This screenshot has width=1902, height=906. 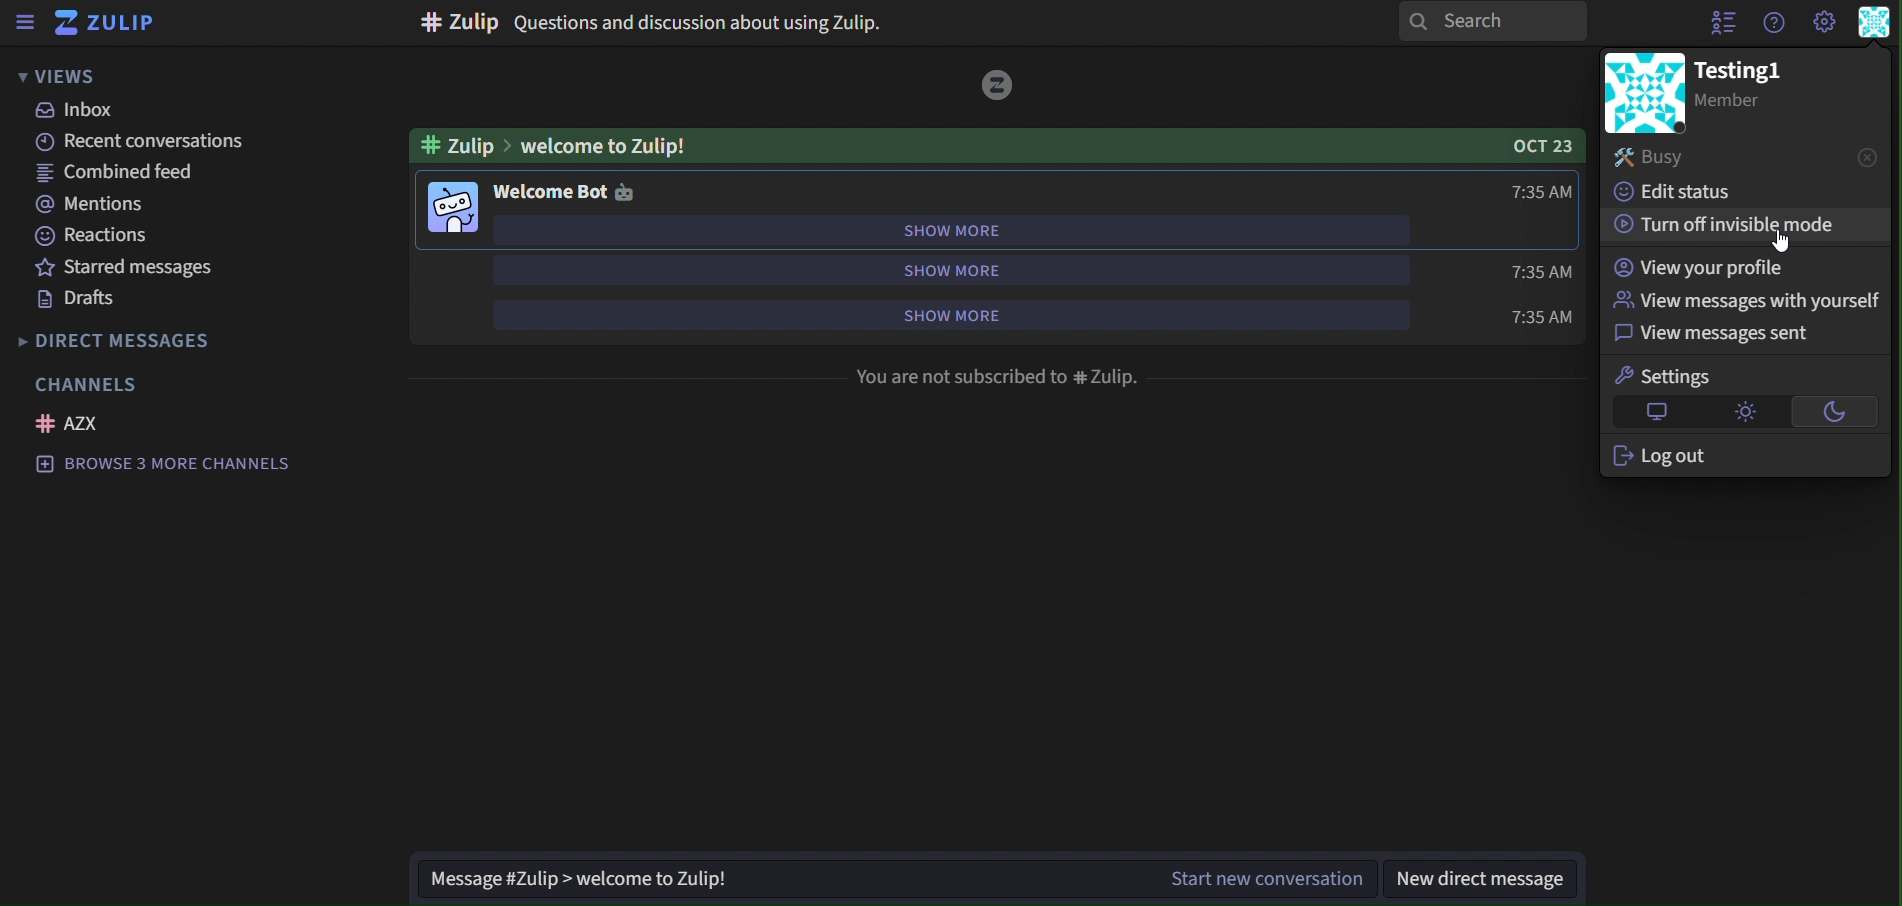 What do you see at coordinates (134, 172) in the screenshot?
I see `combined feed` at bounding box center [134, 172].